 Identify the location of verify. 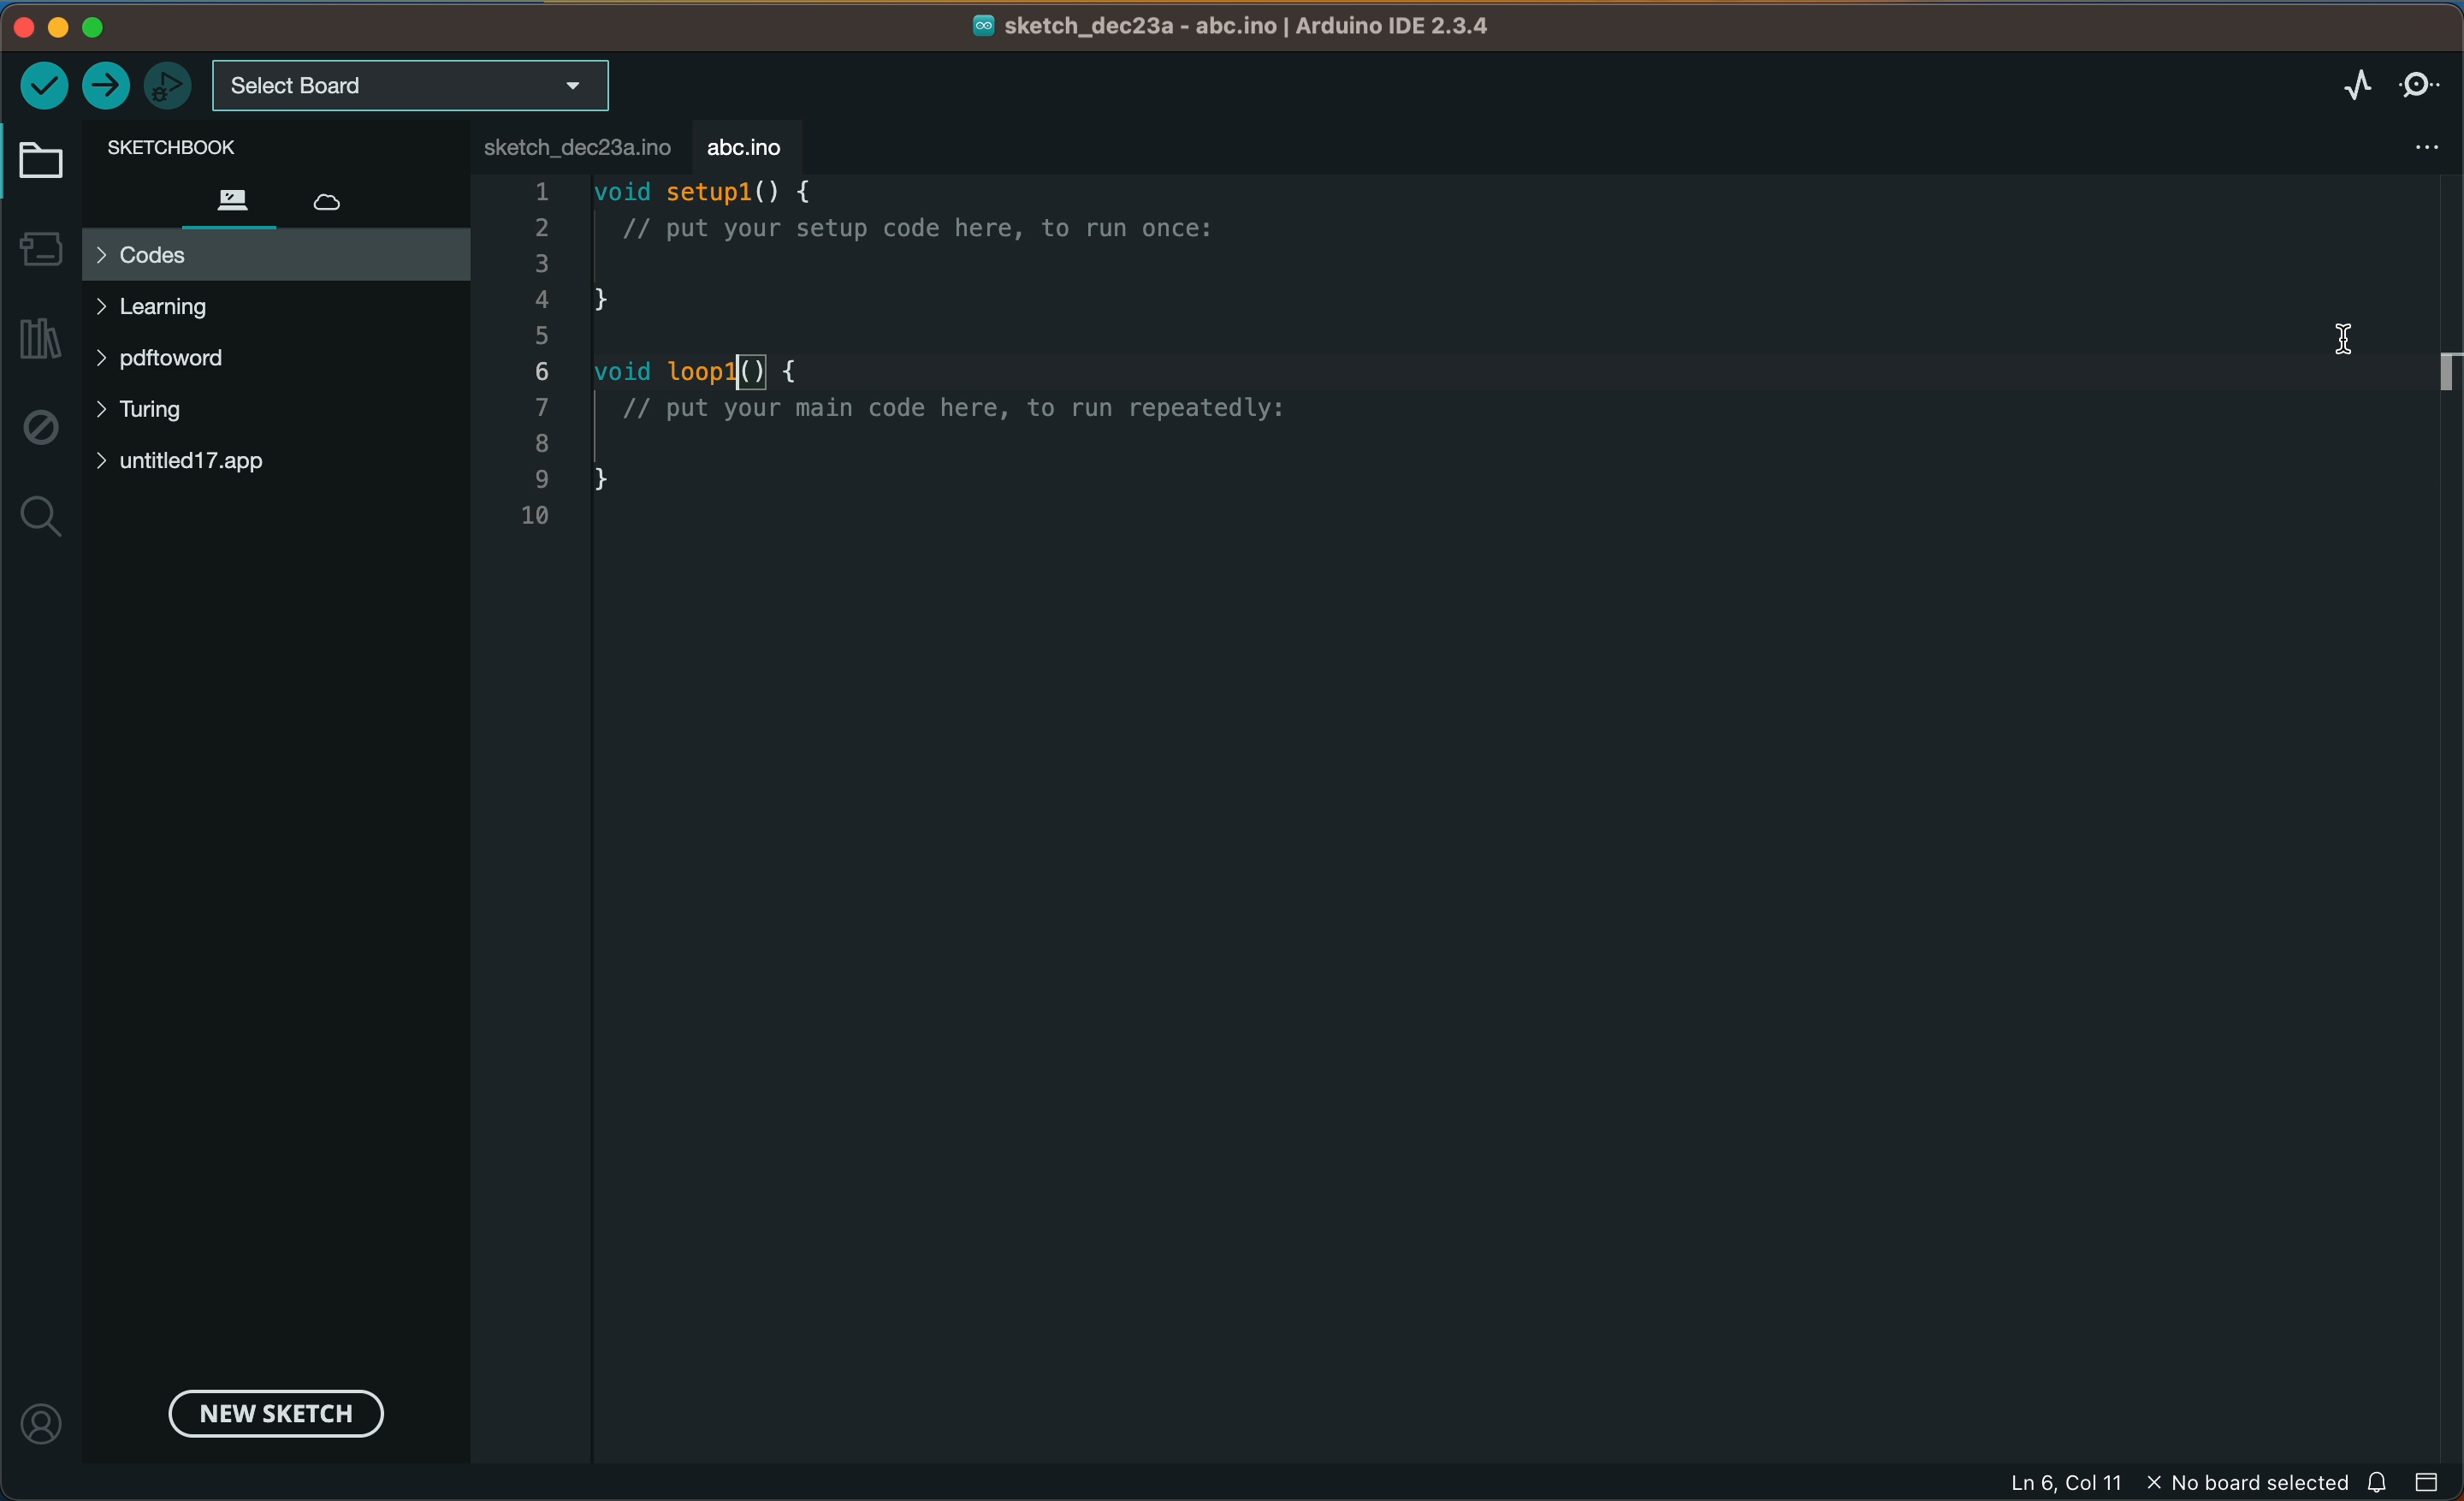
(47, 85).